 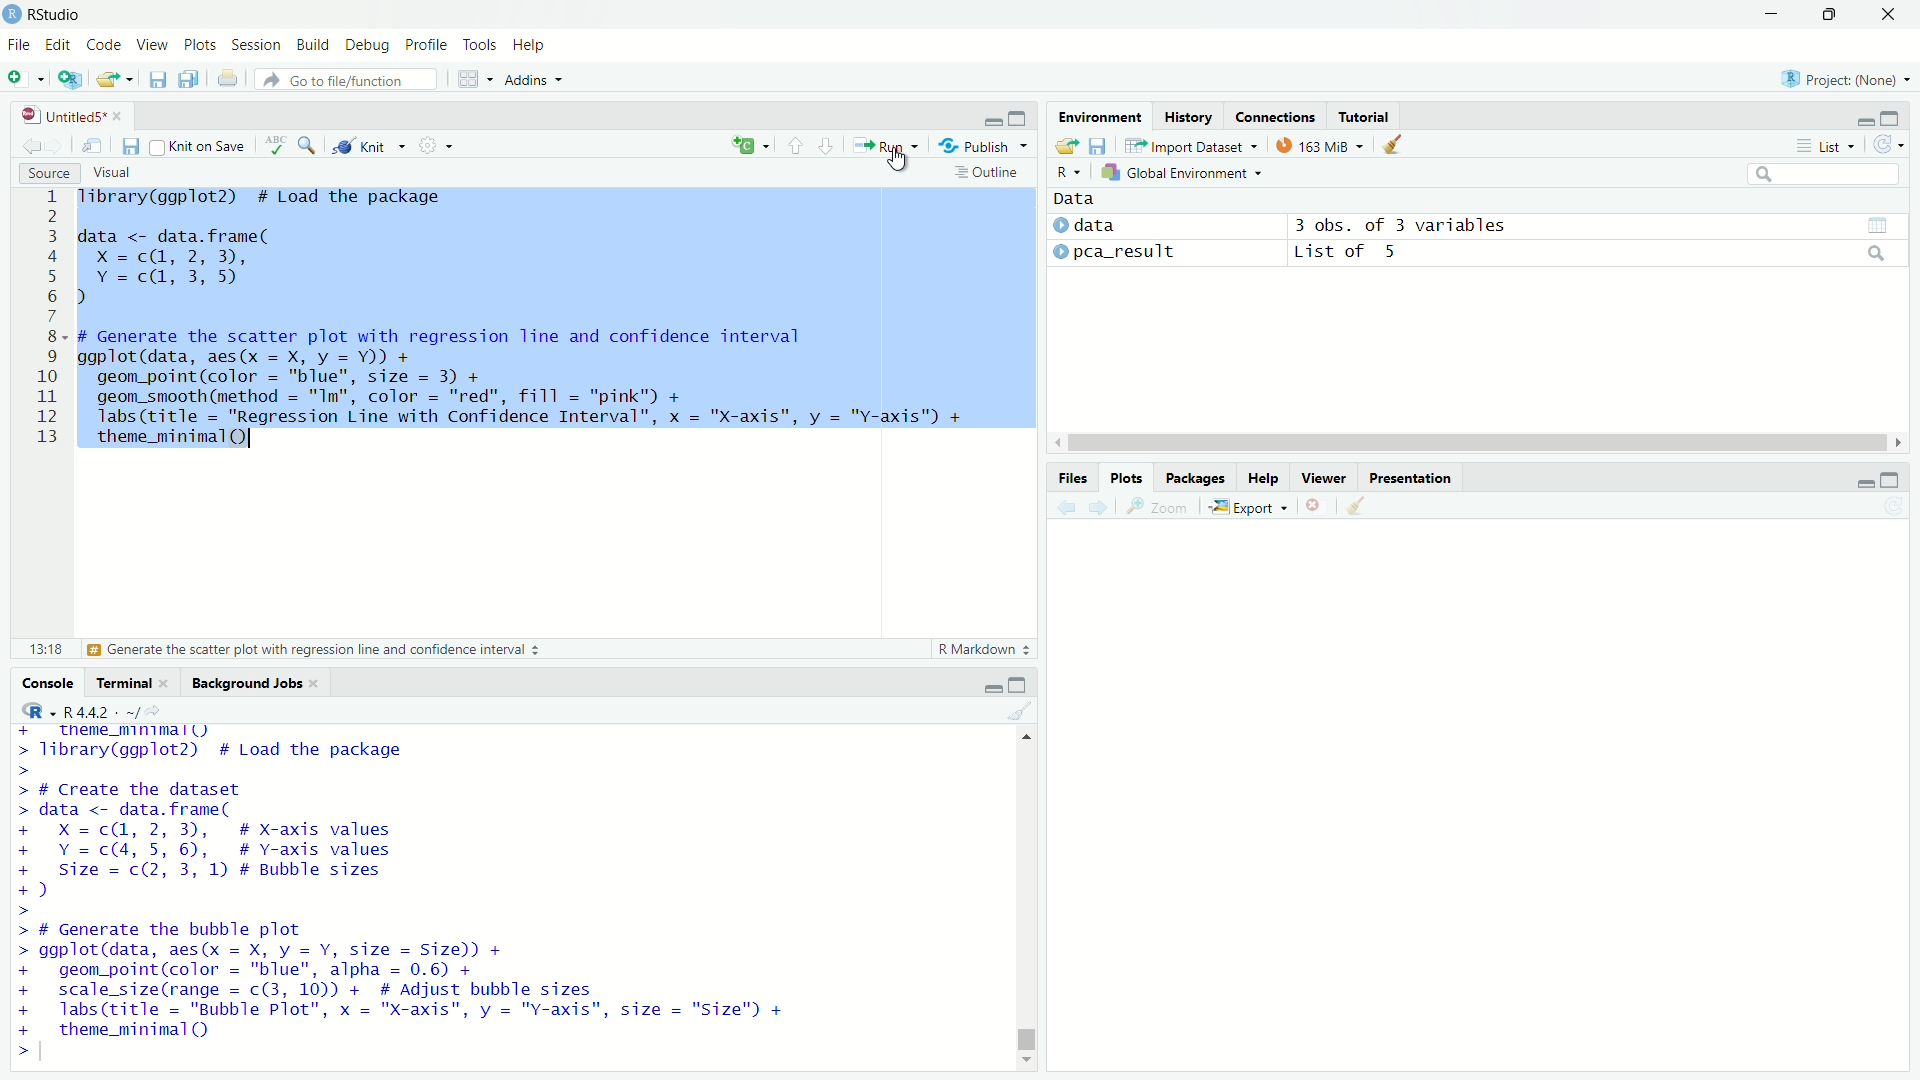 What do you see at coordinates (112, 173) in the screenshot?
I see `Visual` at bounding box center [112, 173].